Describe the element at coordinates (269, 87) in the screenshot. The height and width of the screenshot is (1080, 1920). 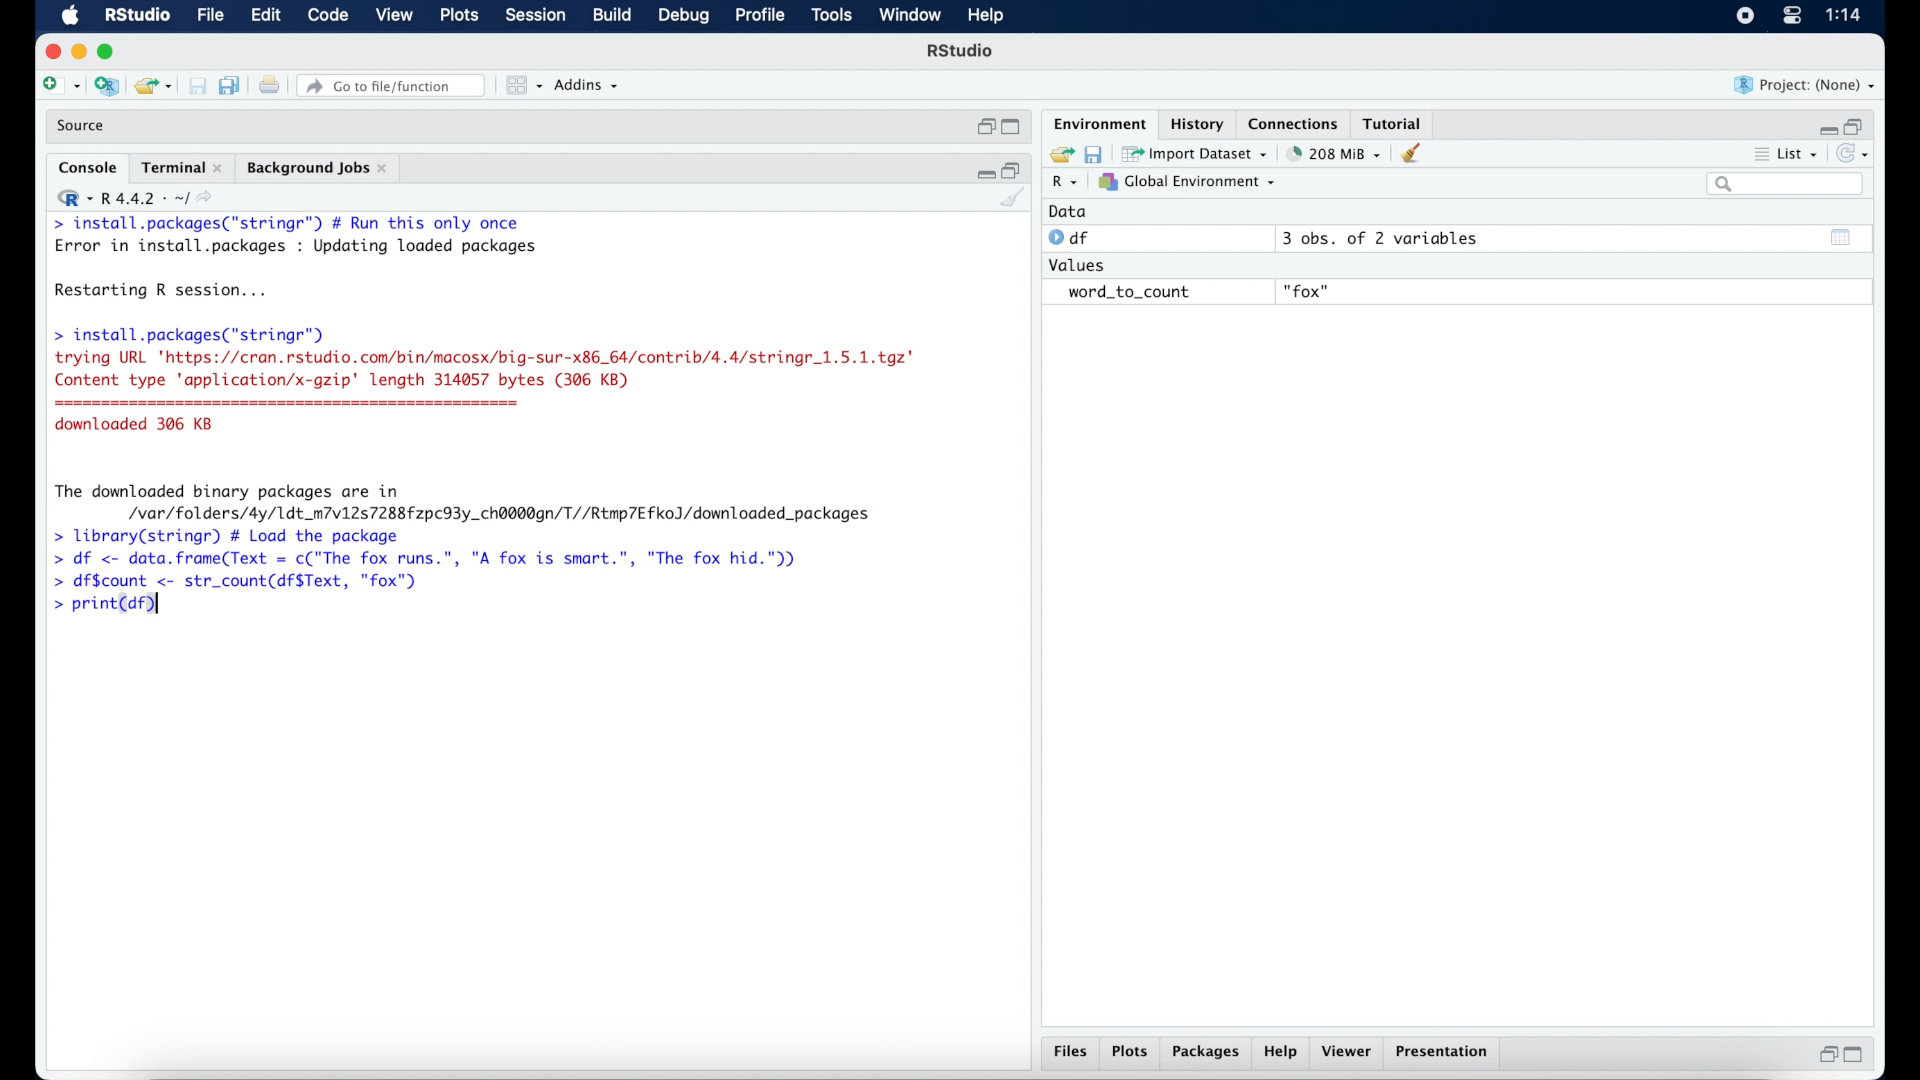
I see `print` at that location.